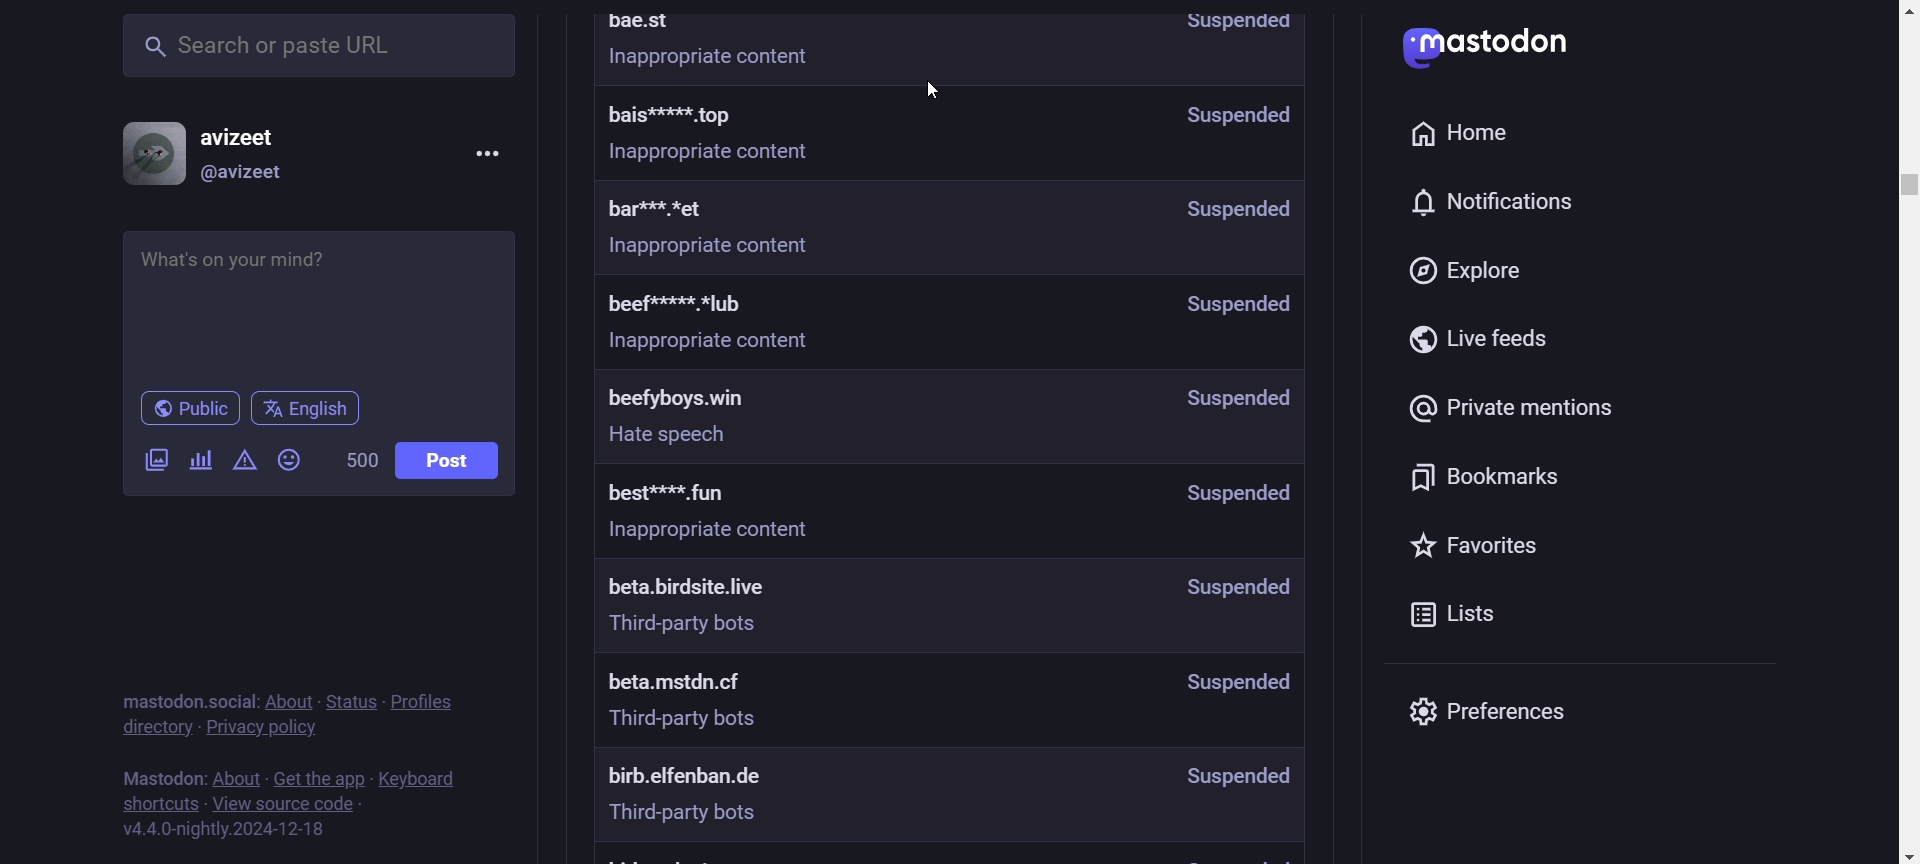  I want to click on status, so click(351, 700).